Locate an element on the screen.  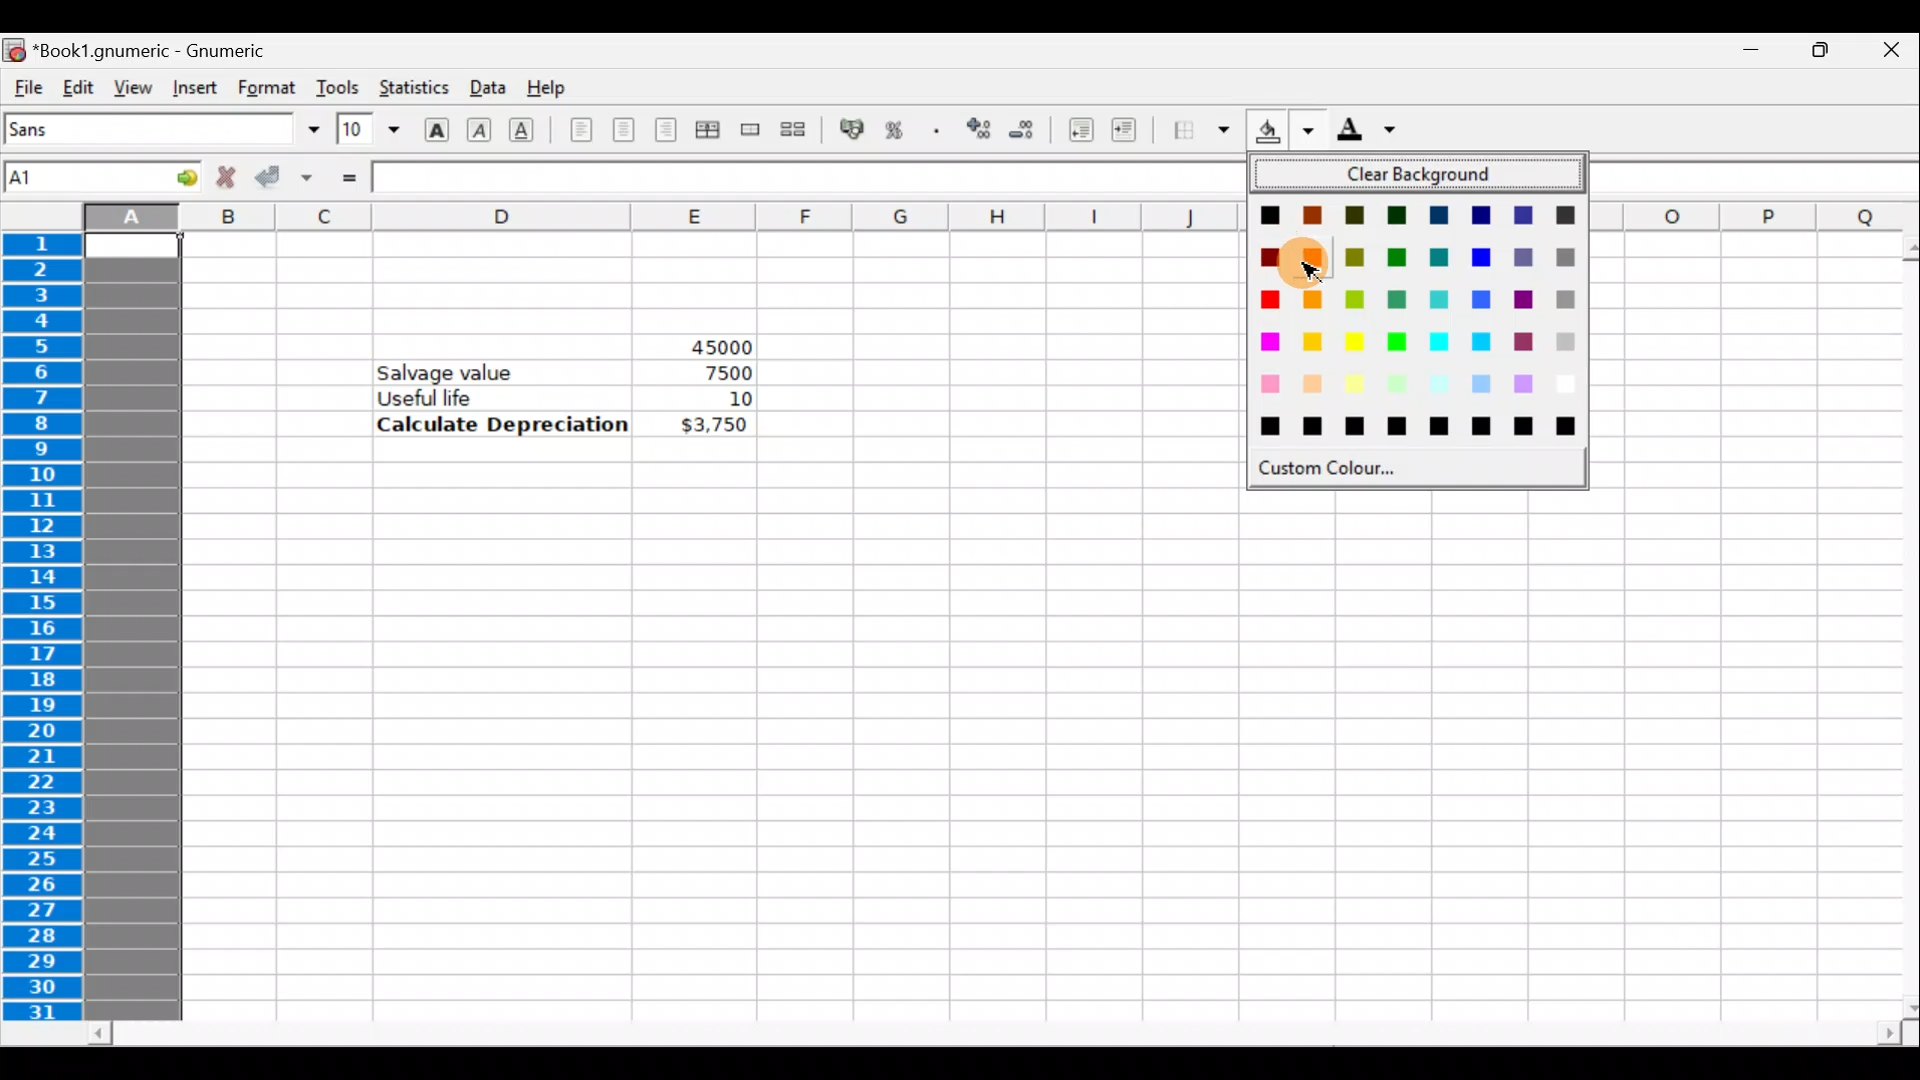
View is located at coordinates (127, 86).